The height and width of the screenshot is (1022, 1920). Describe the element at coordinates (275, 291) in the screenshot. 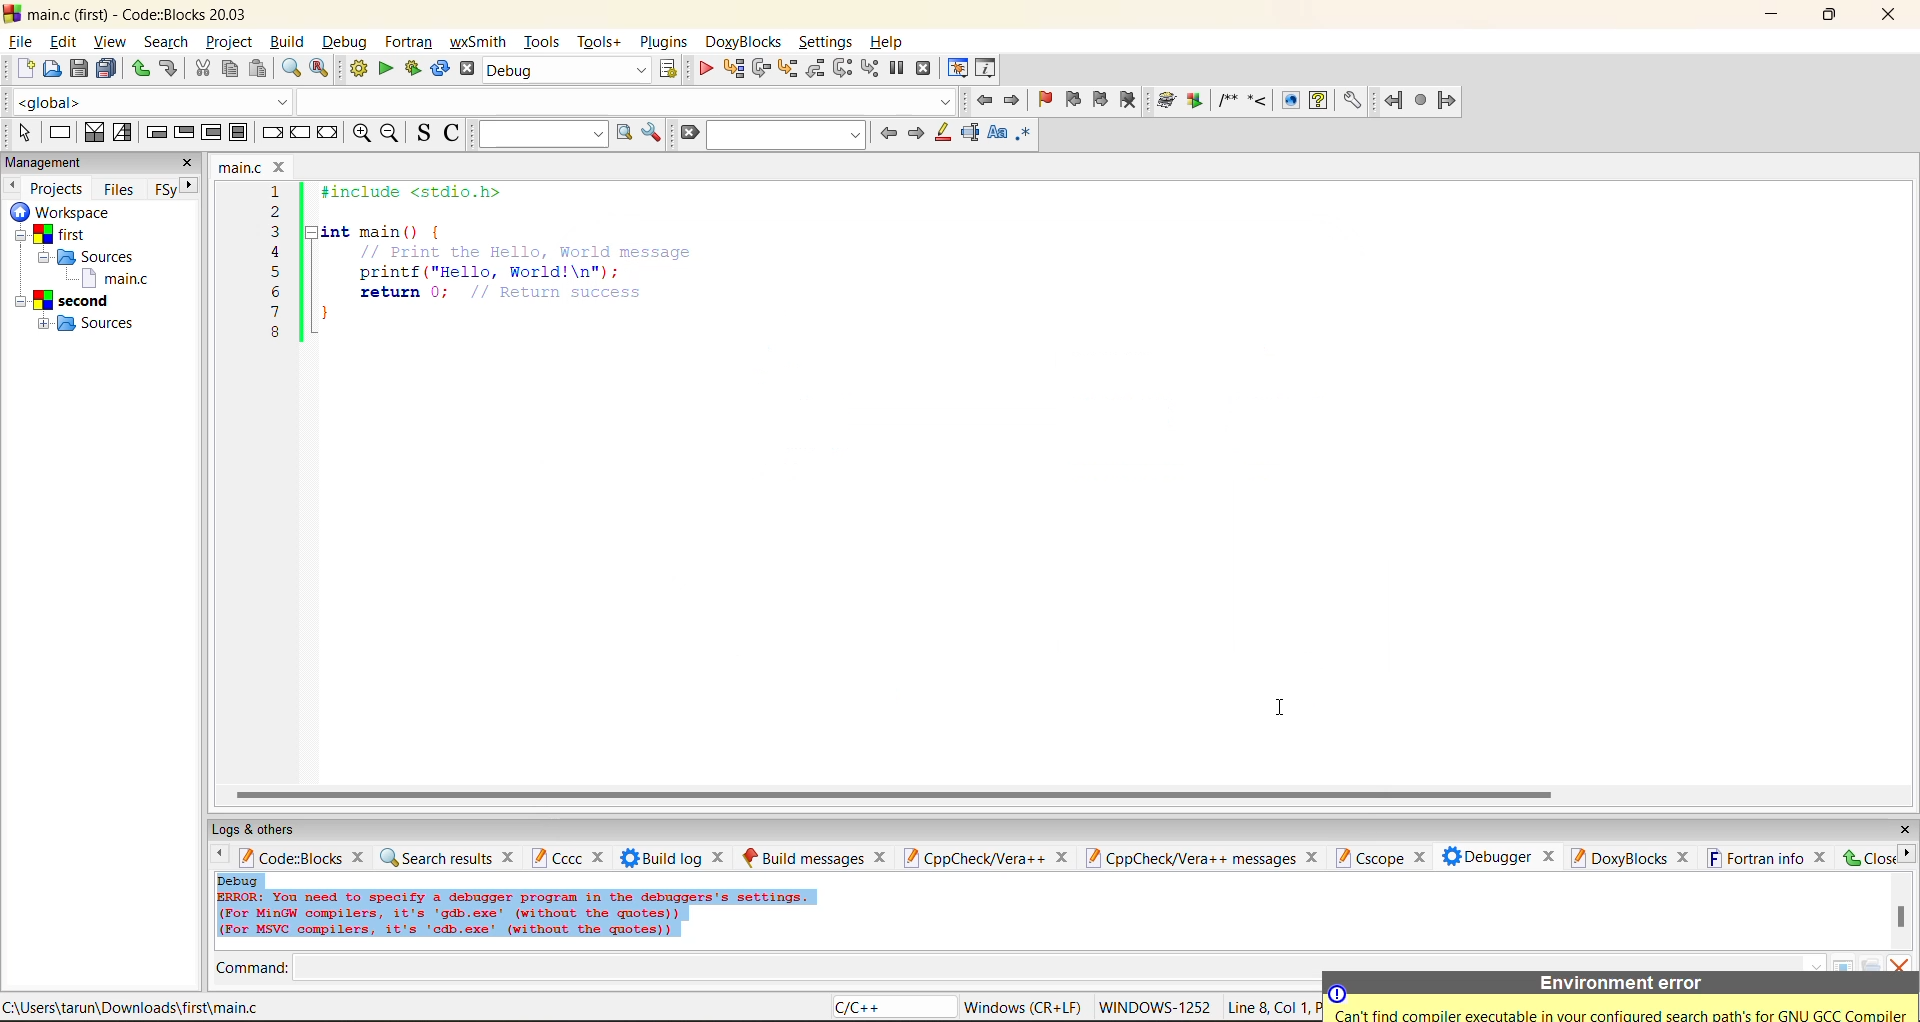

I see `6` at that location.